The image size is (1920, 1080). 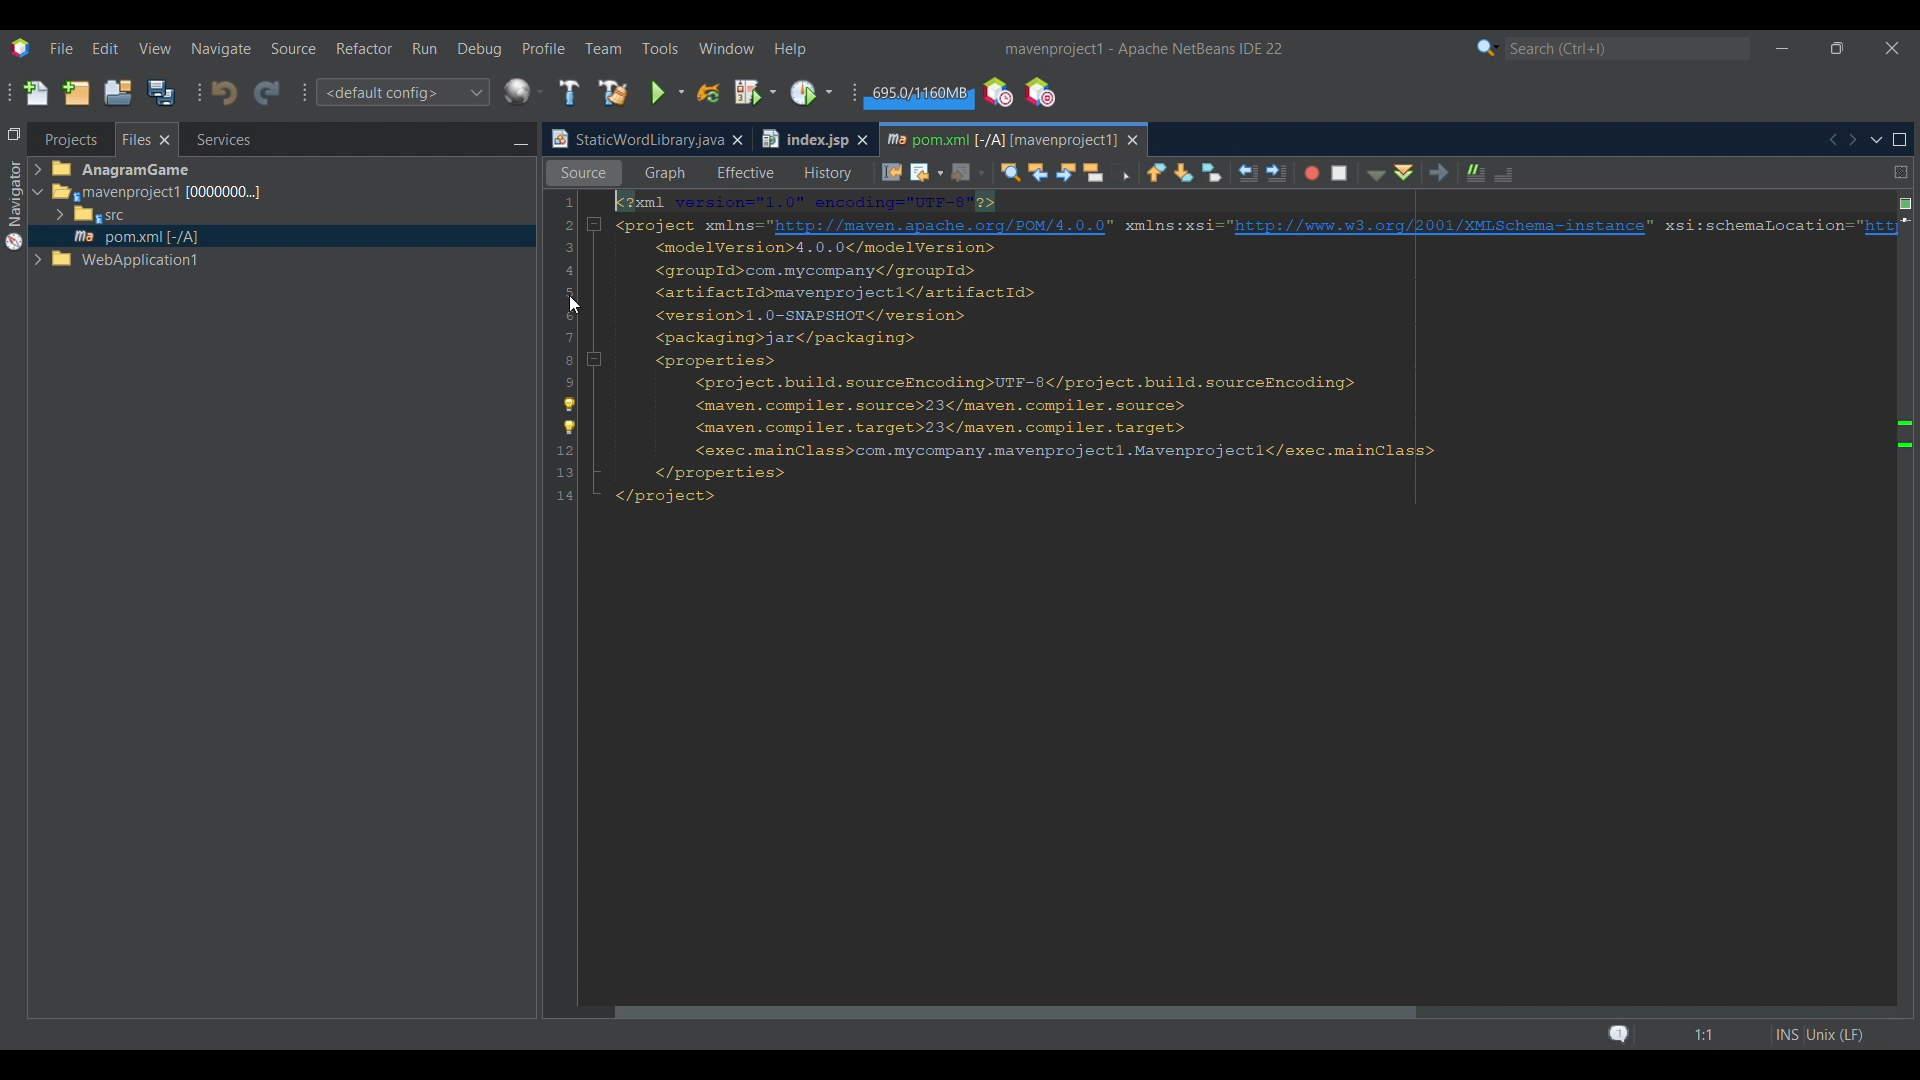 What do you see at coordinates (1837, 48) in the screenshot?
I see `Show in smaller tab` at bounding box center [1837, 48].